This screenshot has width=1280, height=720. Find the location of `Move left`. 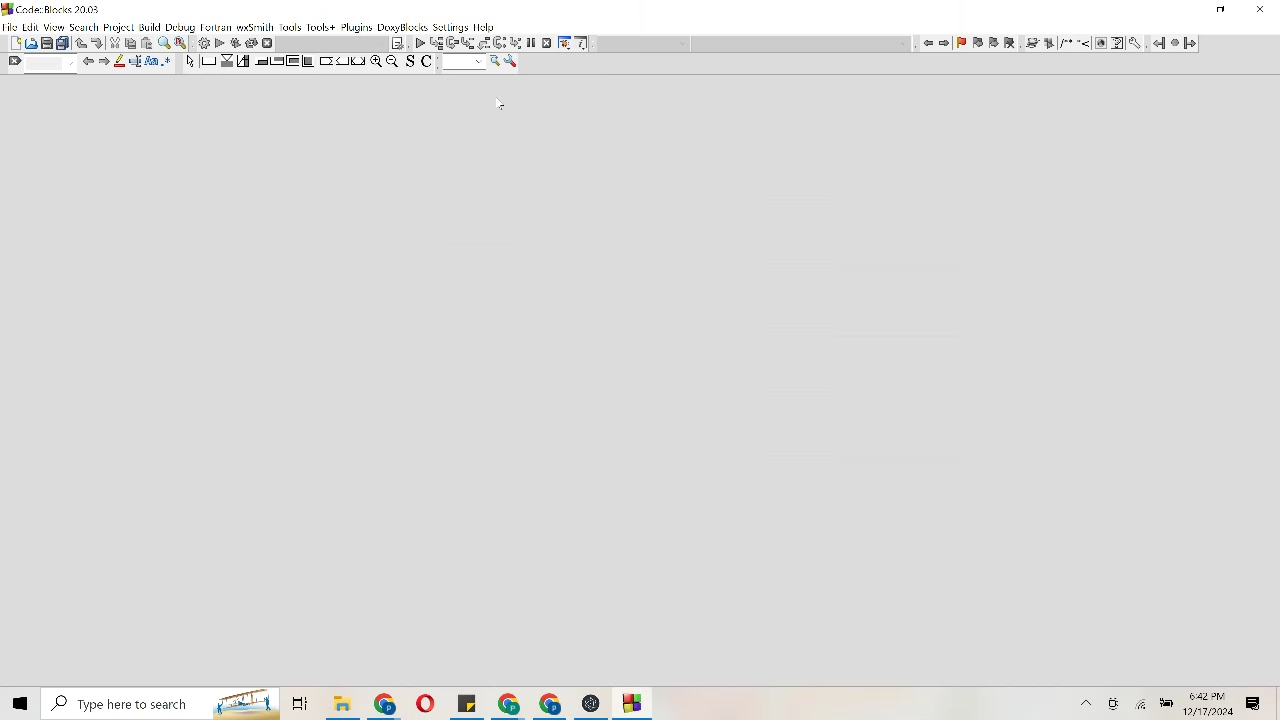

Move left is located at coordinates (88, 61).